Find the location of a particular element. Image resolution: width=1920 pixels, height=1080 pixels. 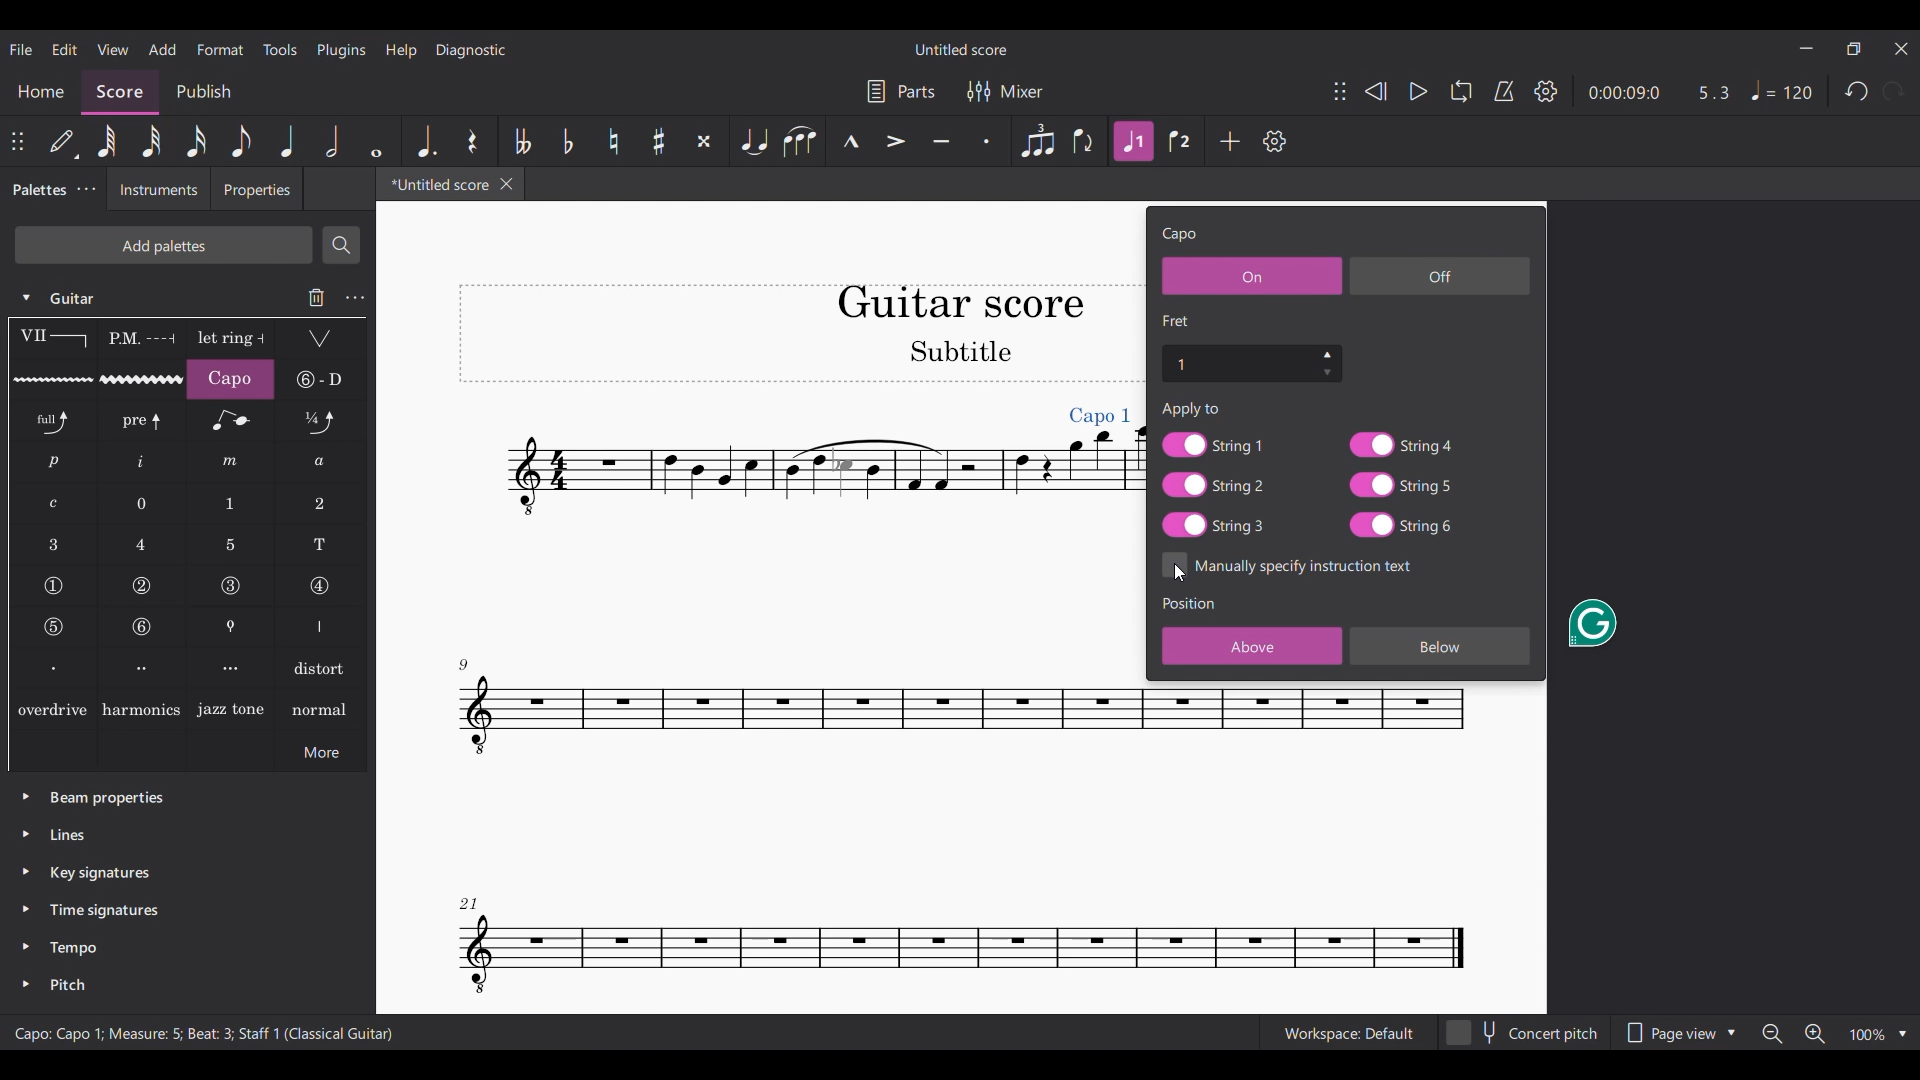

String 6 toggle is located at coordinates (1403, 525).